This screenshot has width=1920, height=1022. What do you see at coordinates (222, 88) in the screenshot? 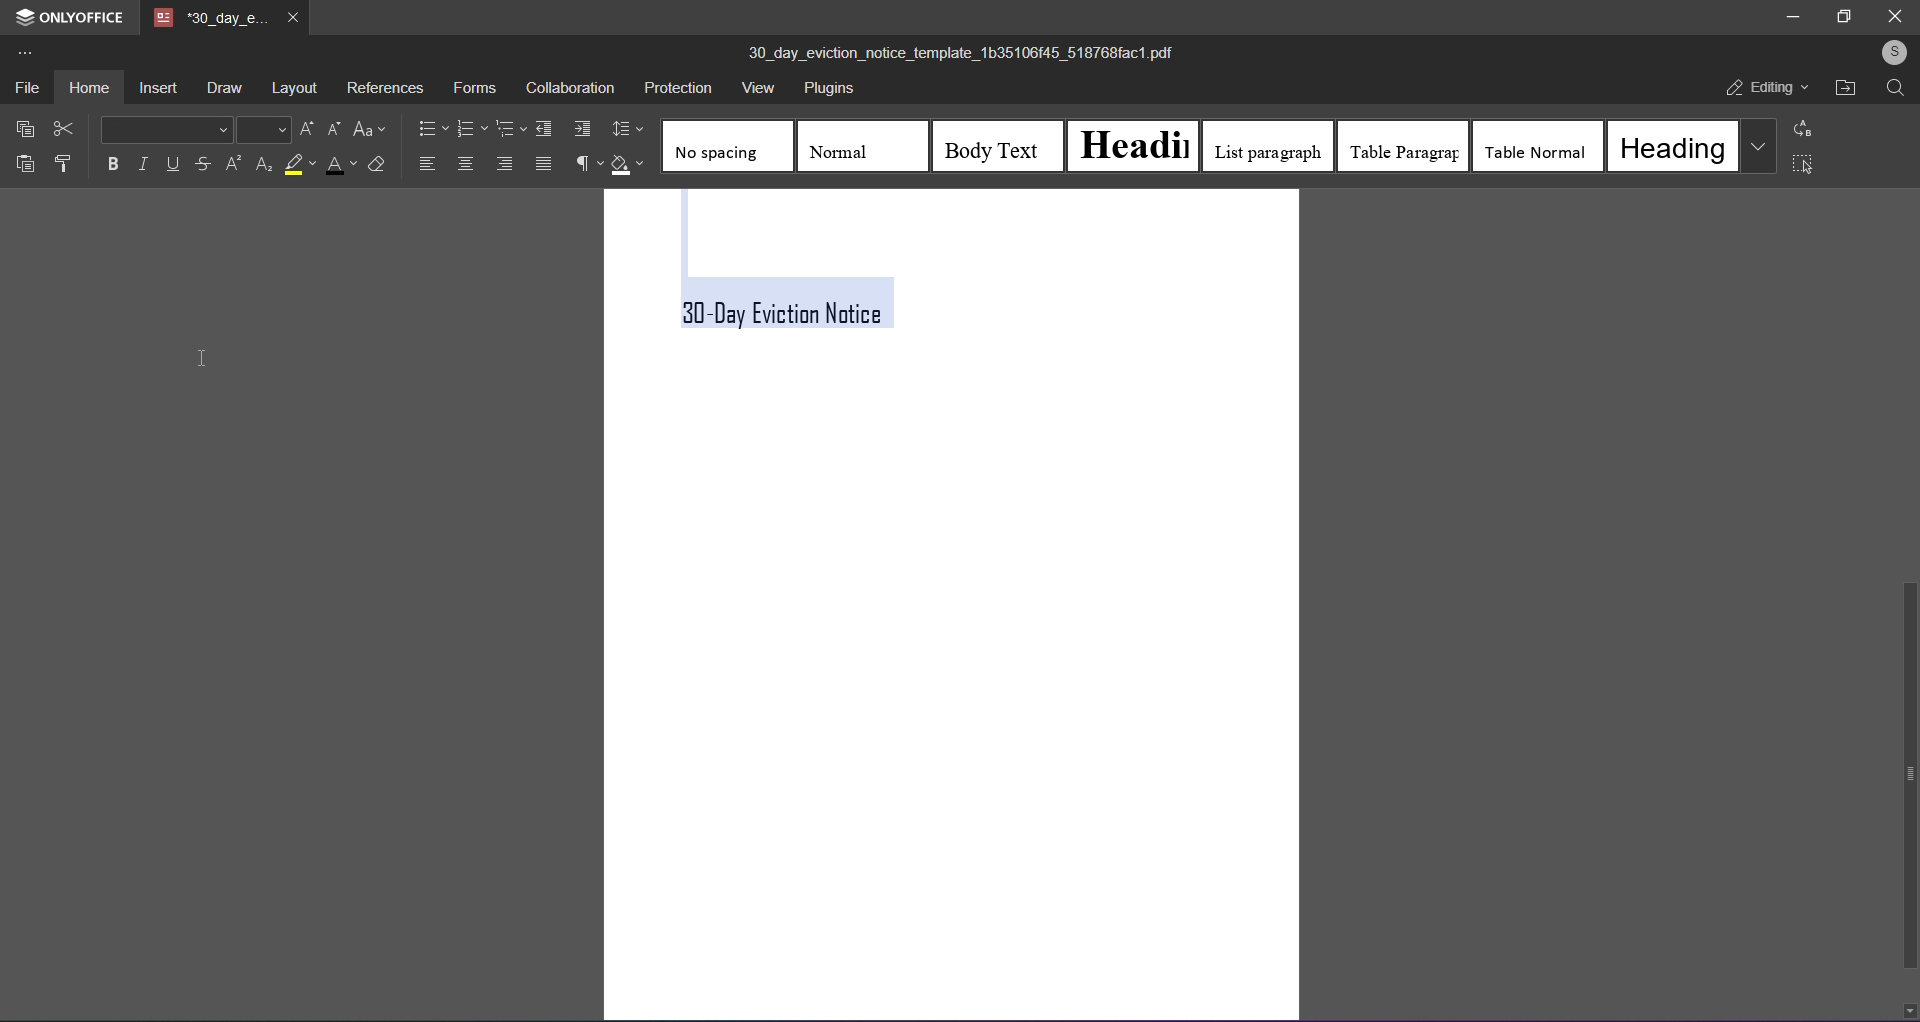
I see `draw` at bounding box center [222, 88].